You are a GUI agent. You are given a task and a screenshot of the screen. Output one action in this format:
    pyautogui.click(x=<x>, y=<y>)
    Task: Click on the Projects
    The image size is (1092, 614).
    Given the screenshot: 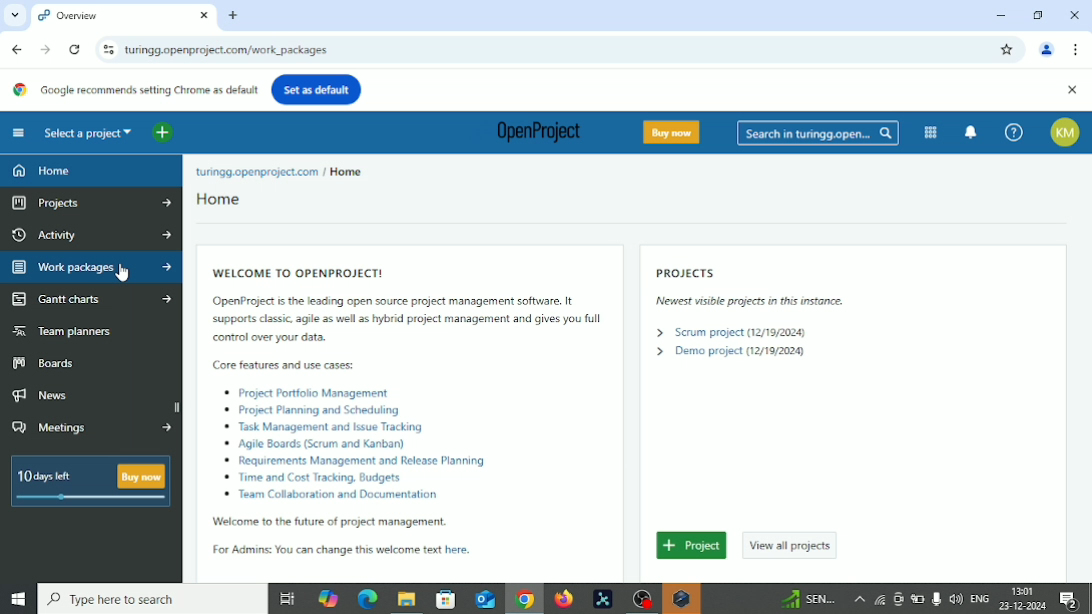 What is the action you would take?
    pyautogui.click(x=688, y=272)
    